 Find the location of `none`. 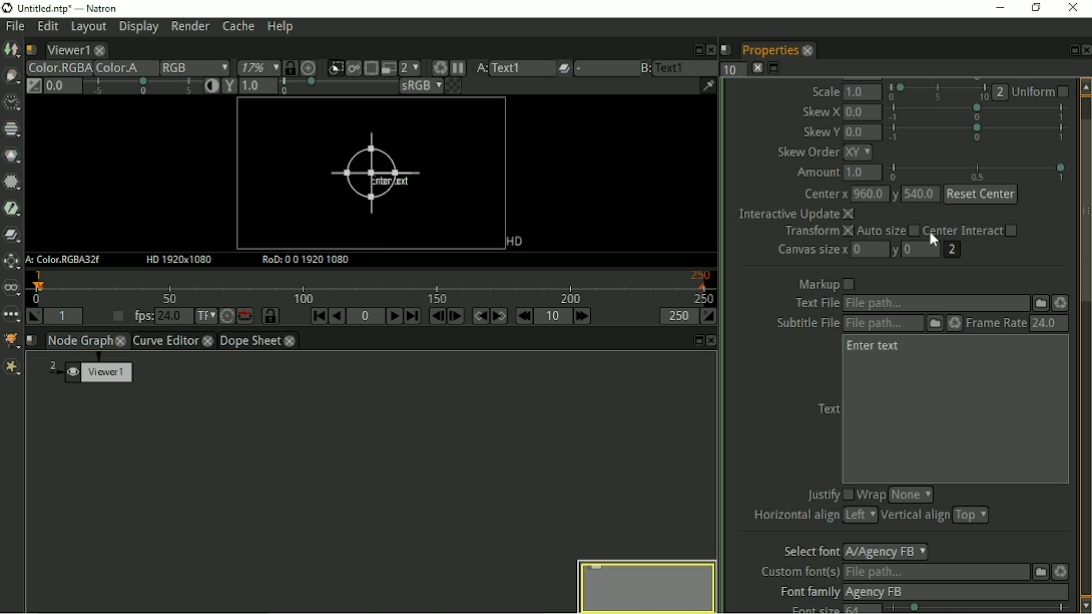

none is located at coordinates (910, 495).